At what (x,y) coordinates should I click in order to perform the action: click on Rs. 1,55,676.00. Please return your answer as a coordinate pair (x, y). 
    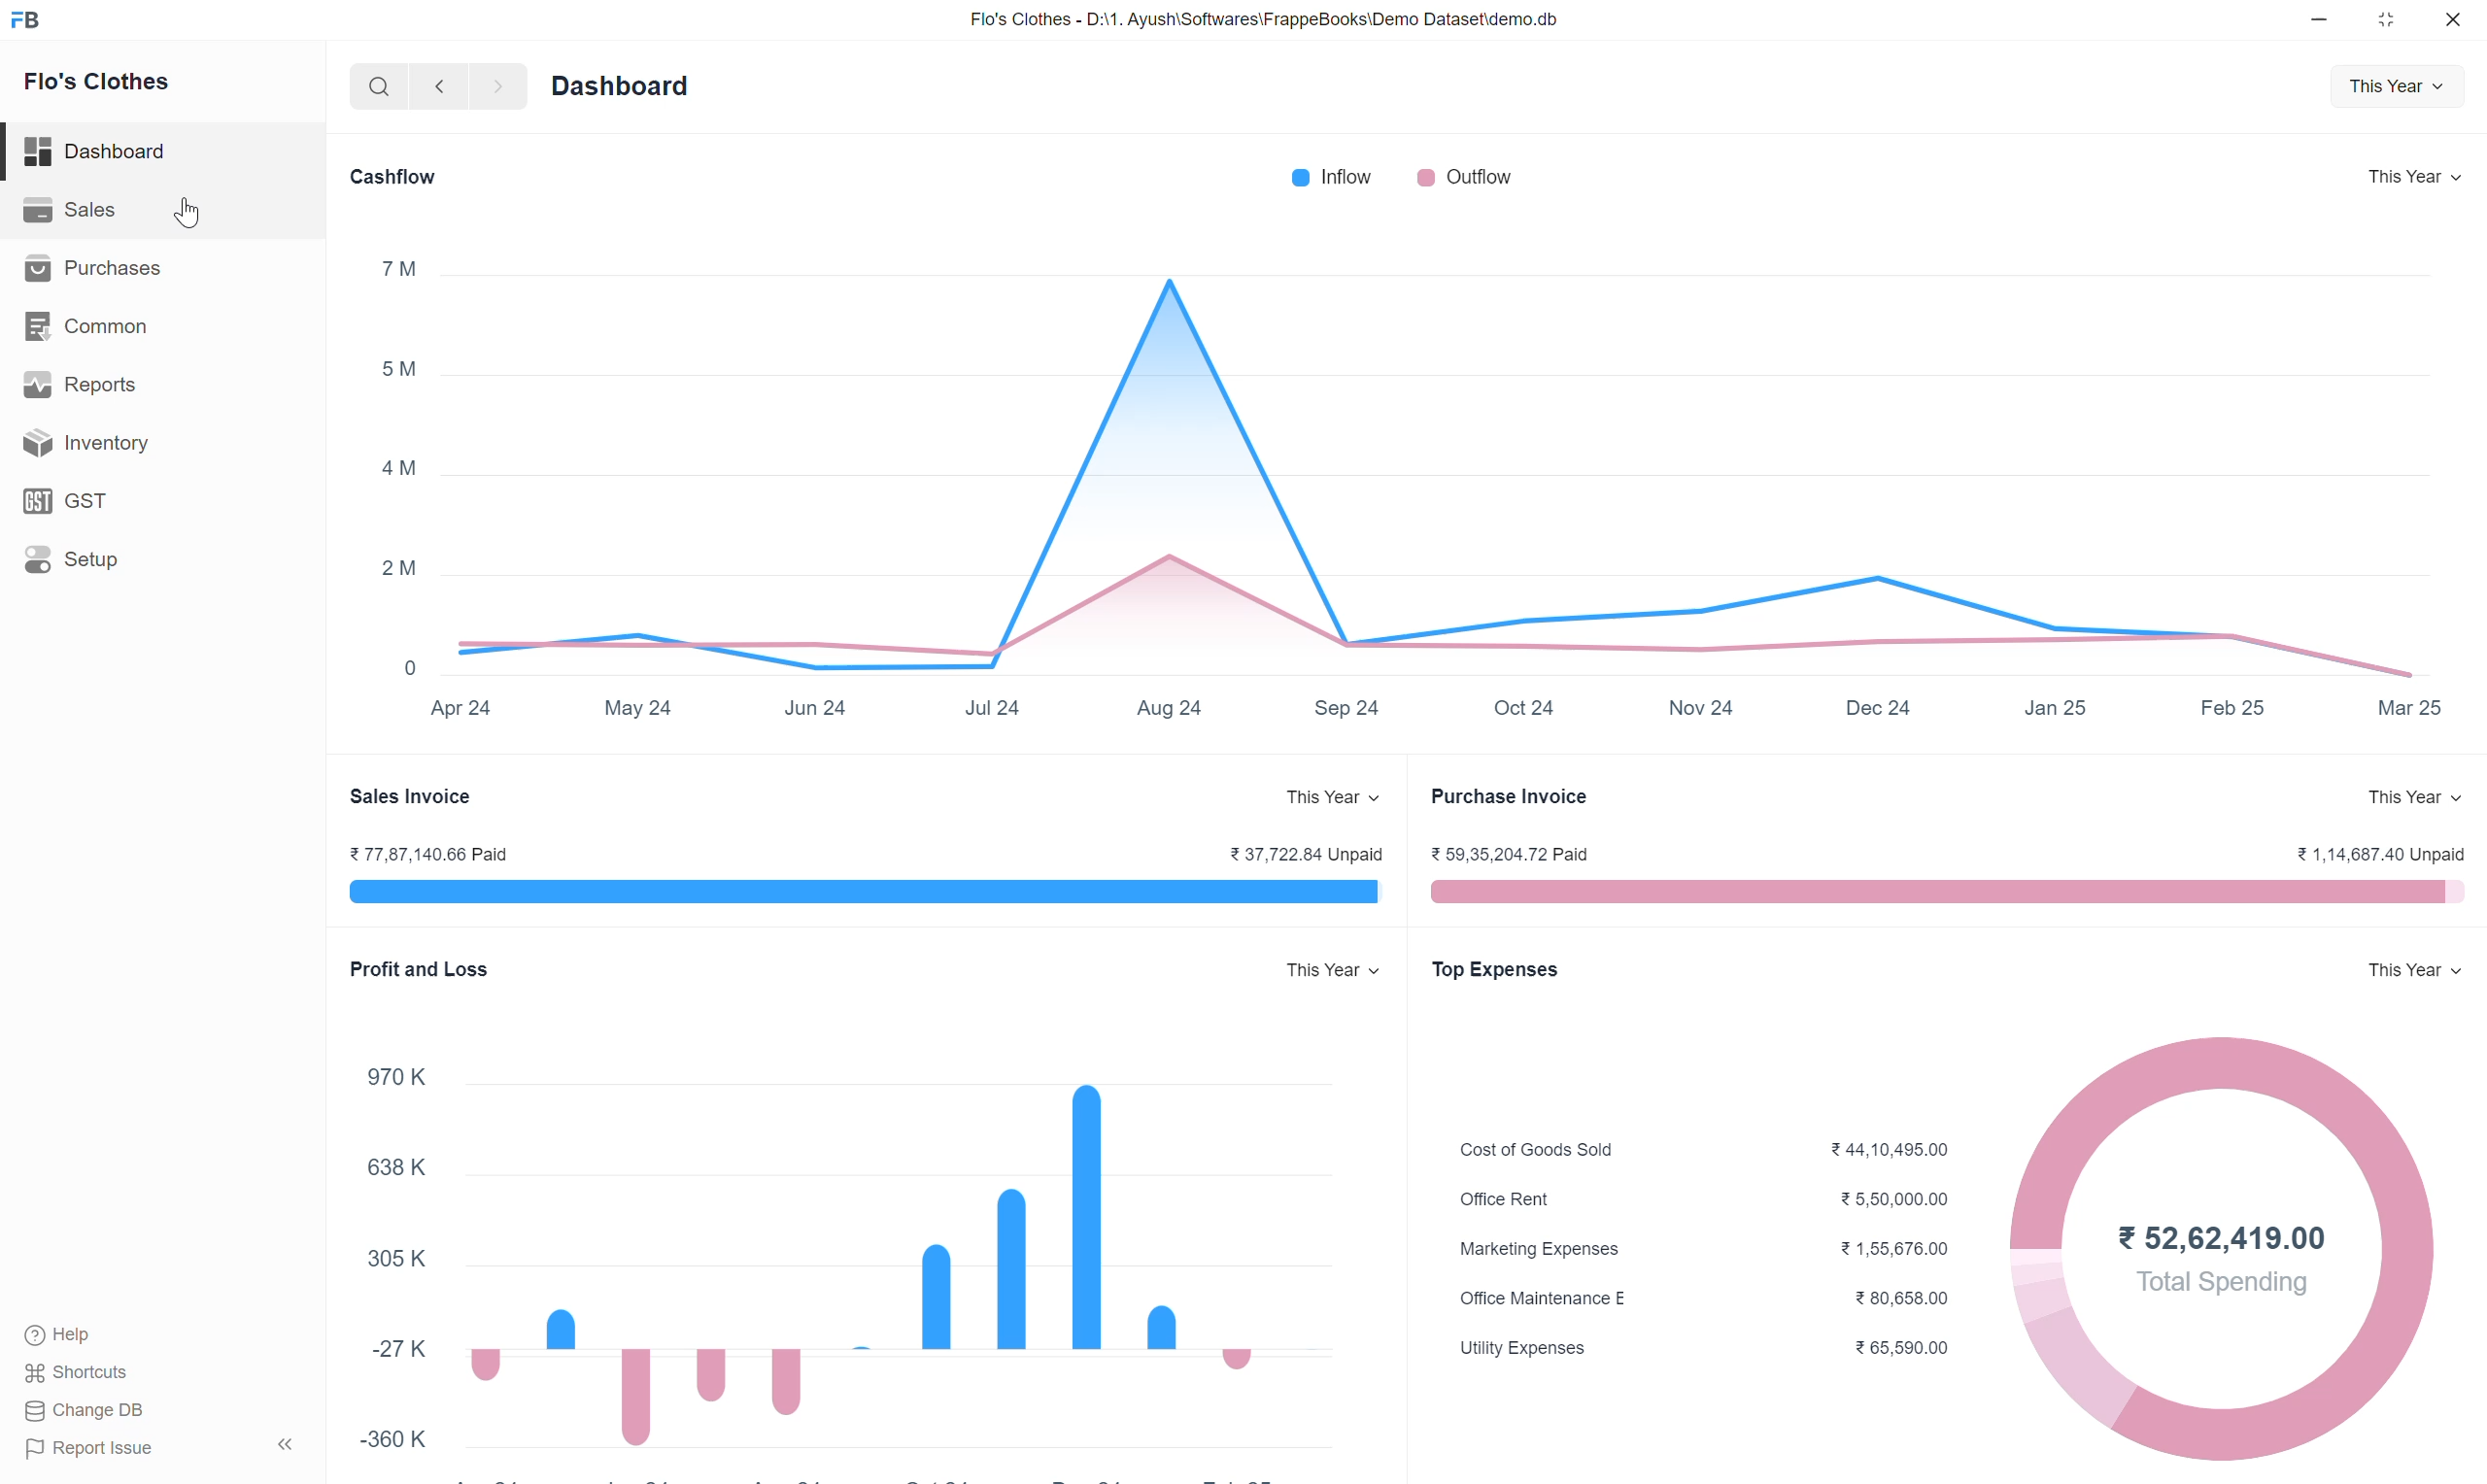
    Looking at the image, I should click on (1899, 1254).